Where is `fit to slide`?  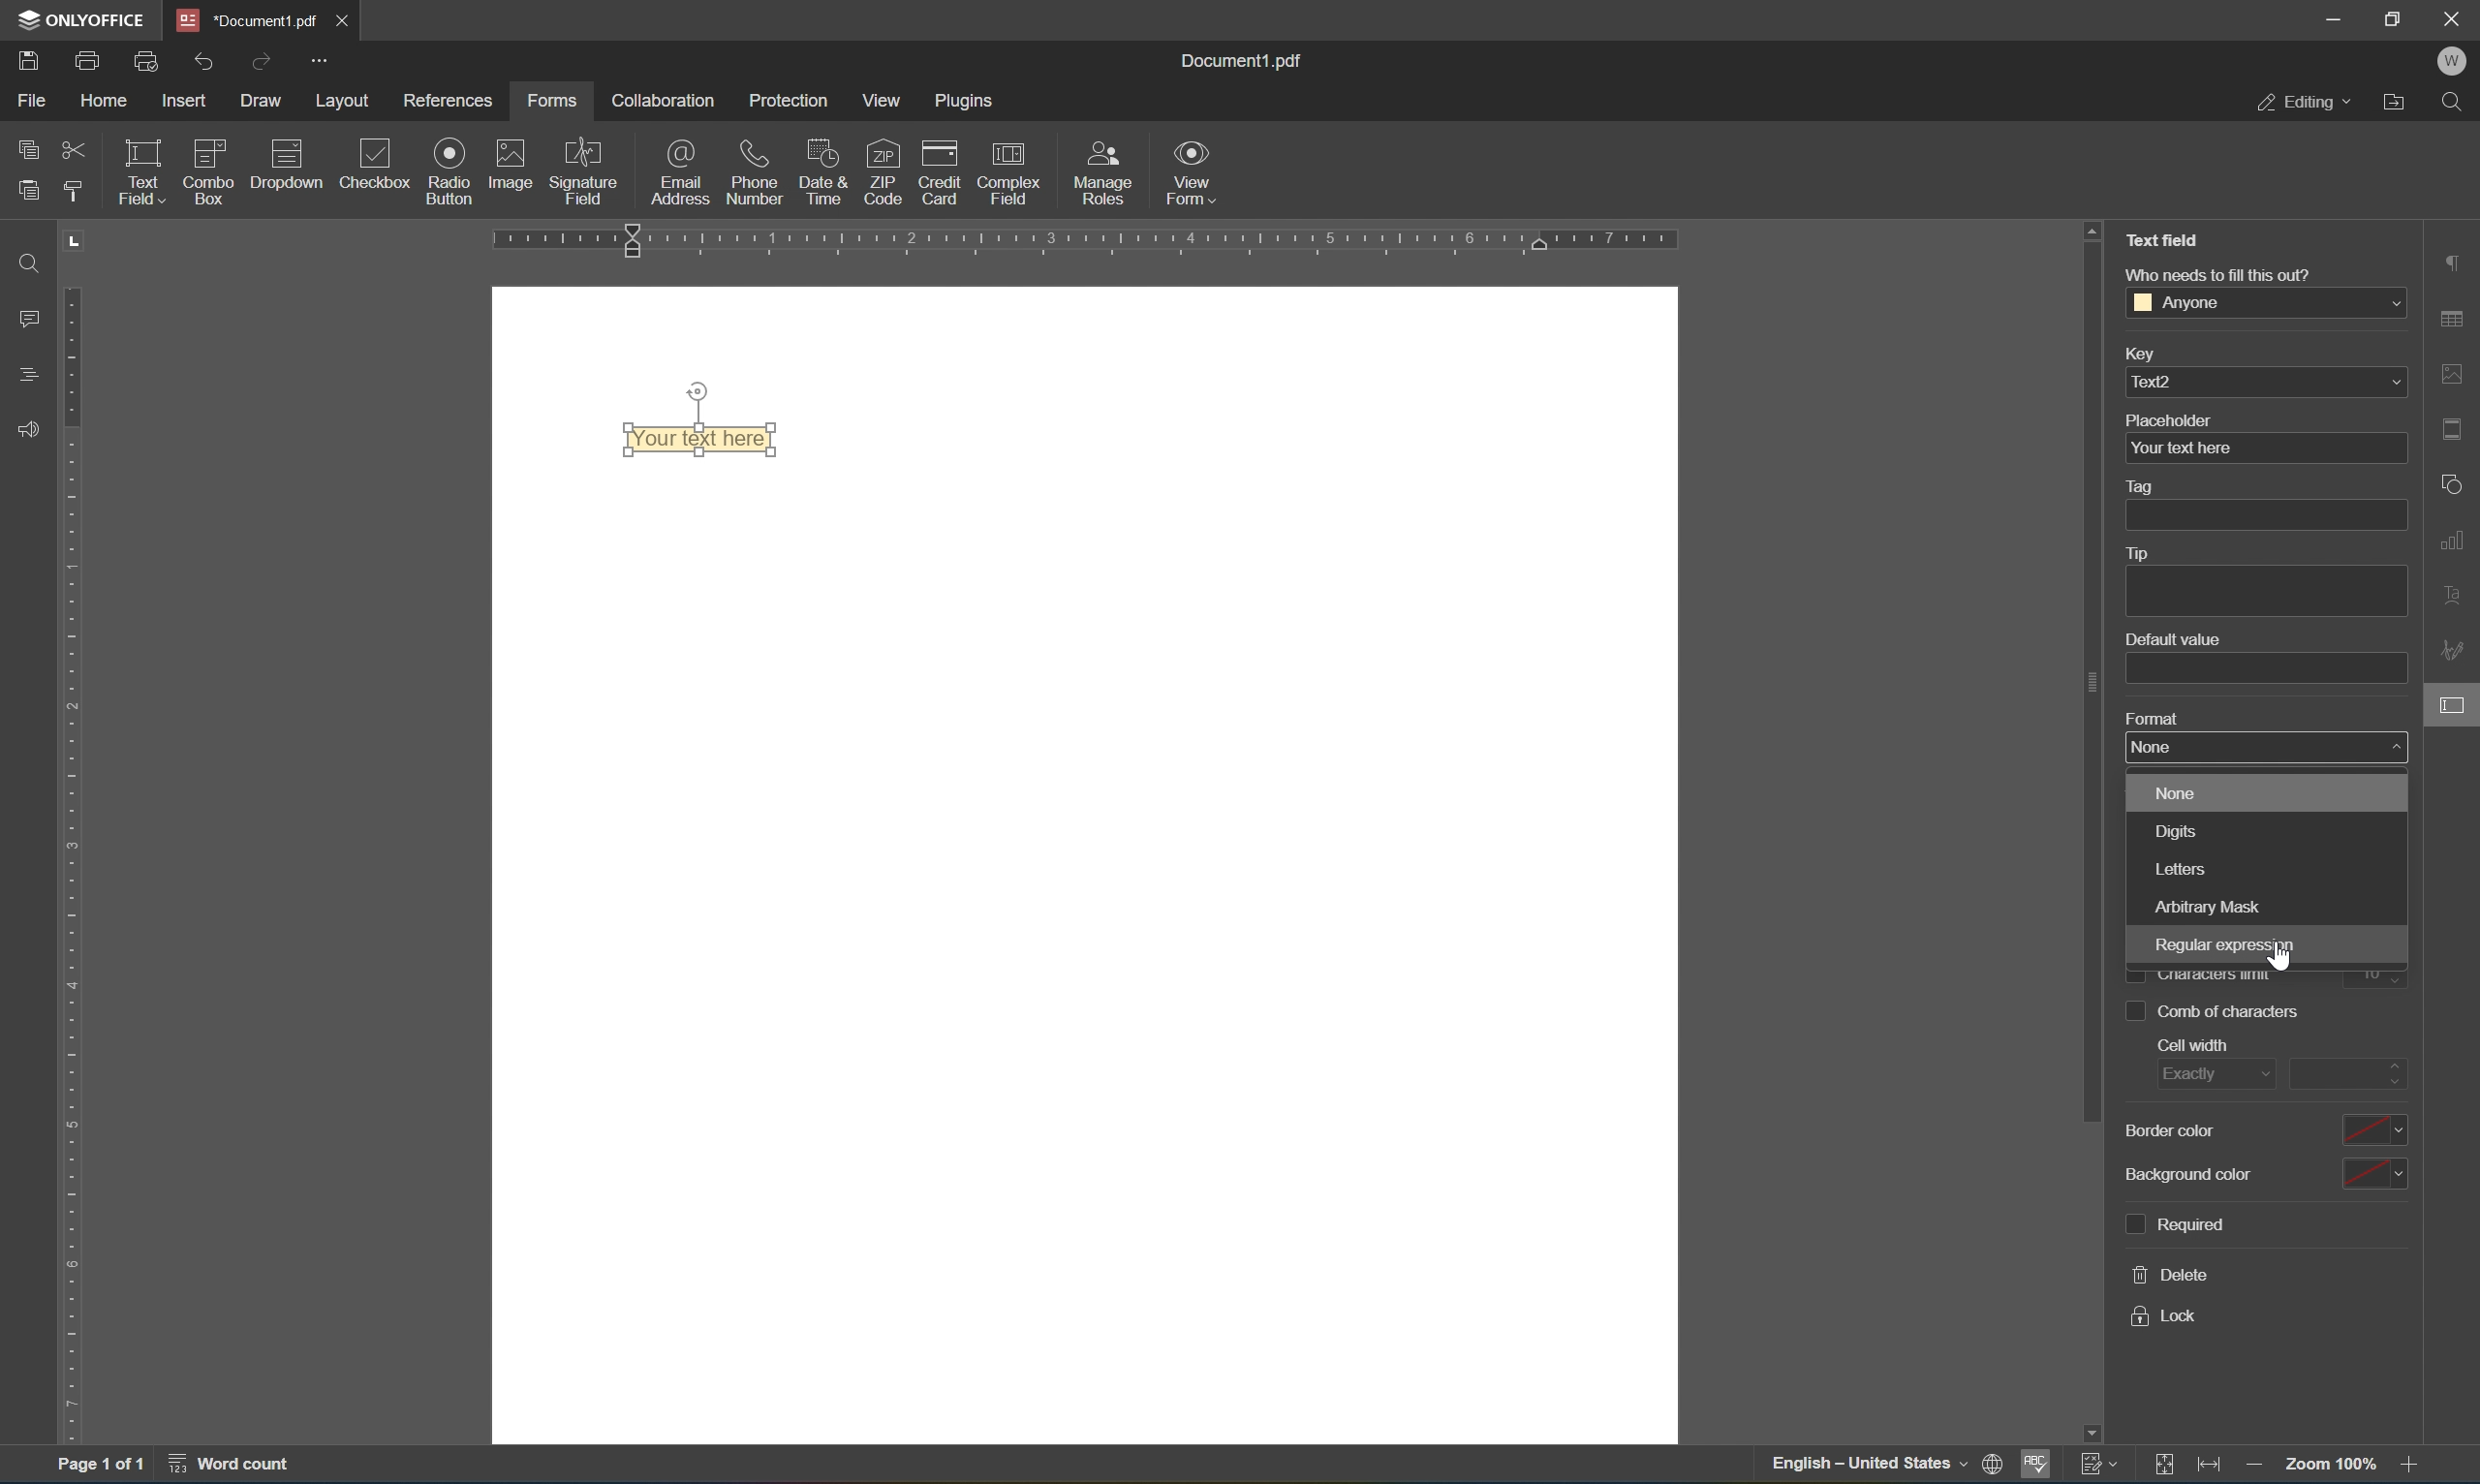 fit to slide is located at coordinates (2159, 1469).